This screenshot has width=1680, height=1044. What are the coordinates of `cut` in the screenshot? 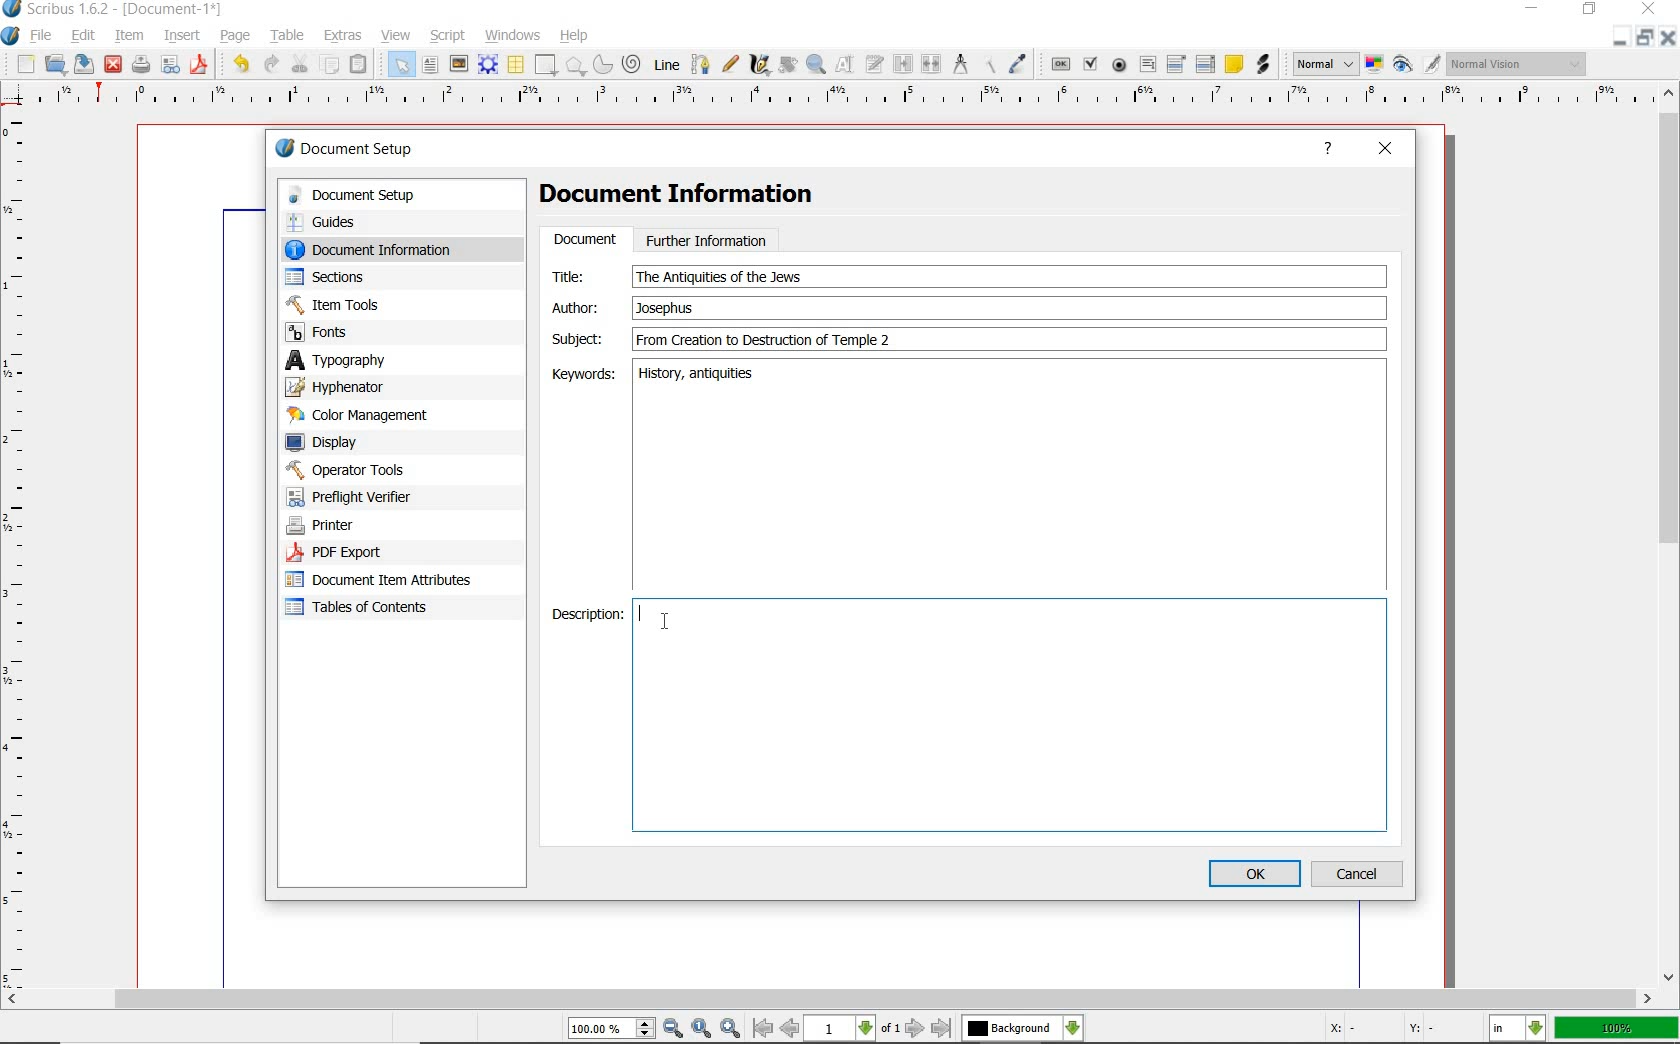 It's located at (301, 64).